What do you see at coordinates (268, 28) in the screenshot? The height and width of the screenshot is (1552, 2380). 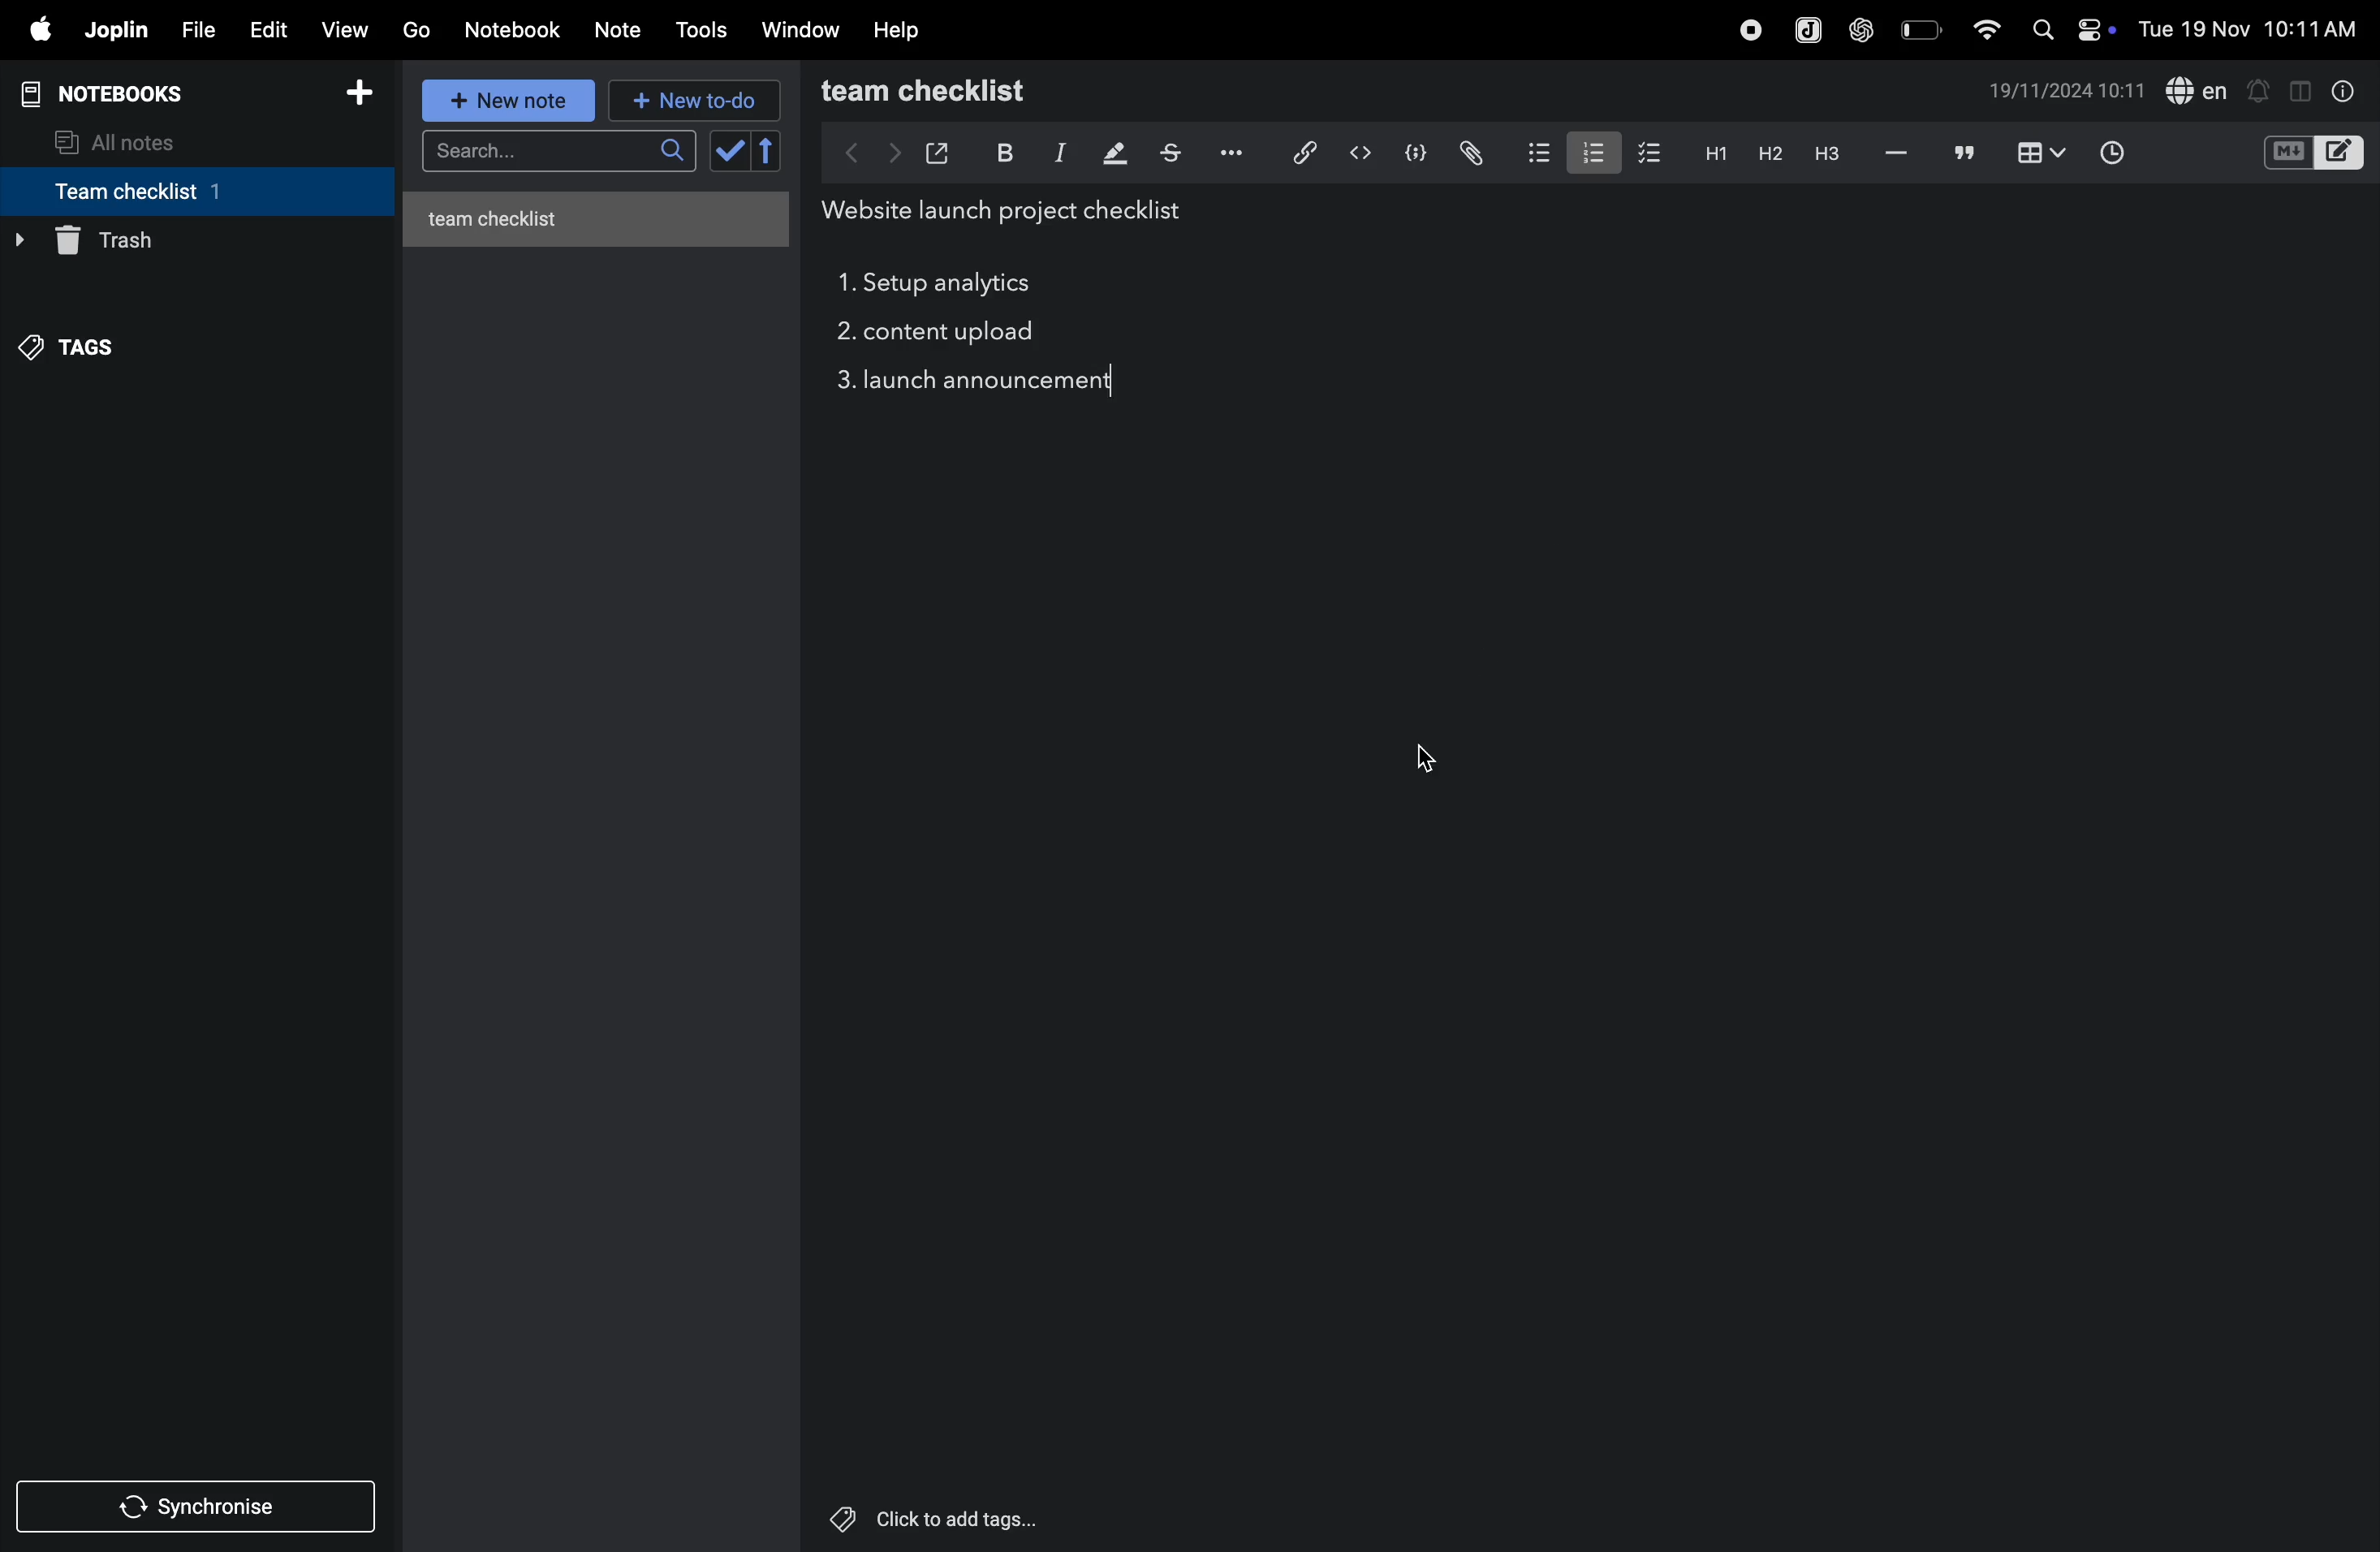 I see `edit` at bounding box center [268, 28].